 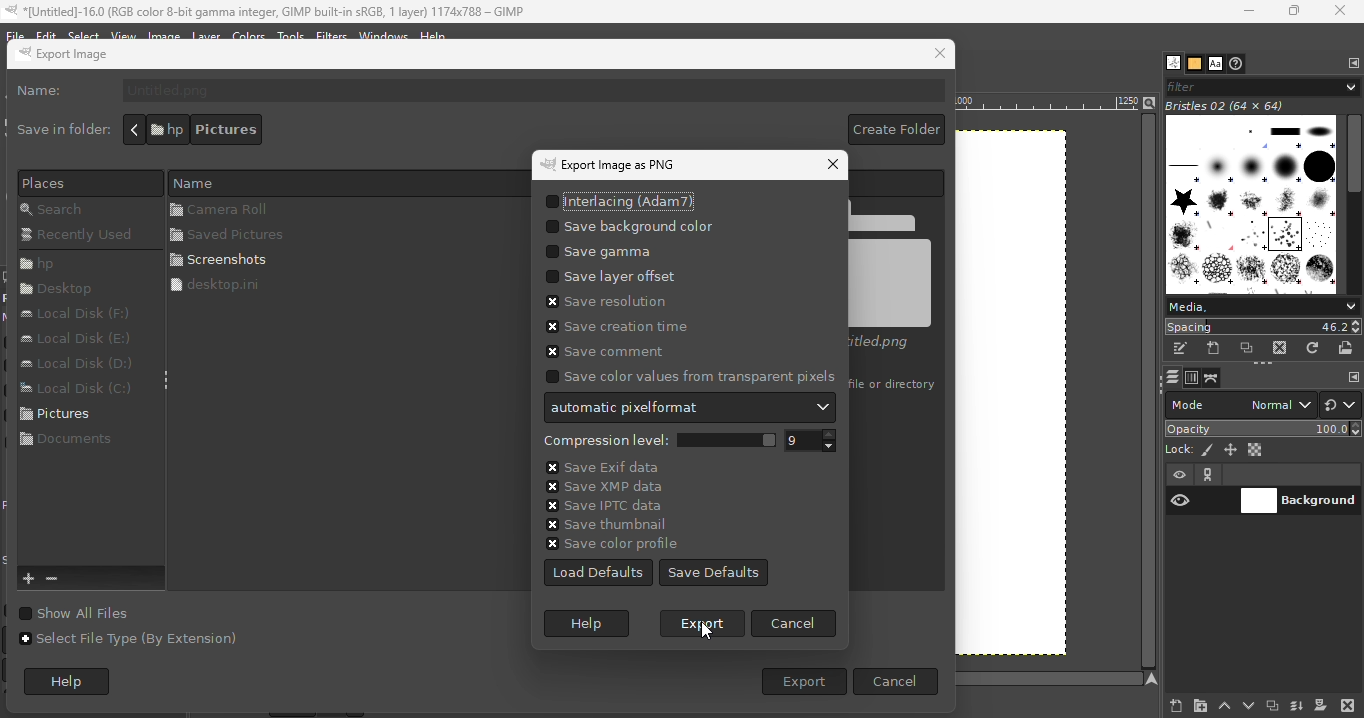 What do you see at coordinates (93, 612) in the screenshot?
I see `Show all files` at bounding box center [93, 612].